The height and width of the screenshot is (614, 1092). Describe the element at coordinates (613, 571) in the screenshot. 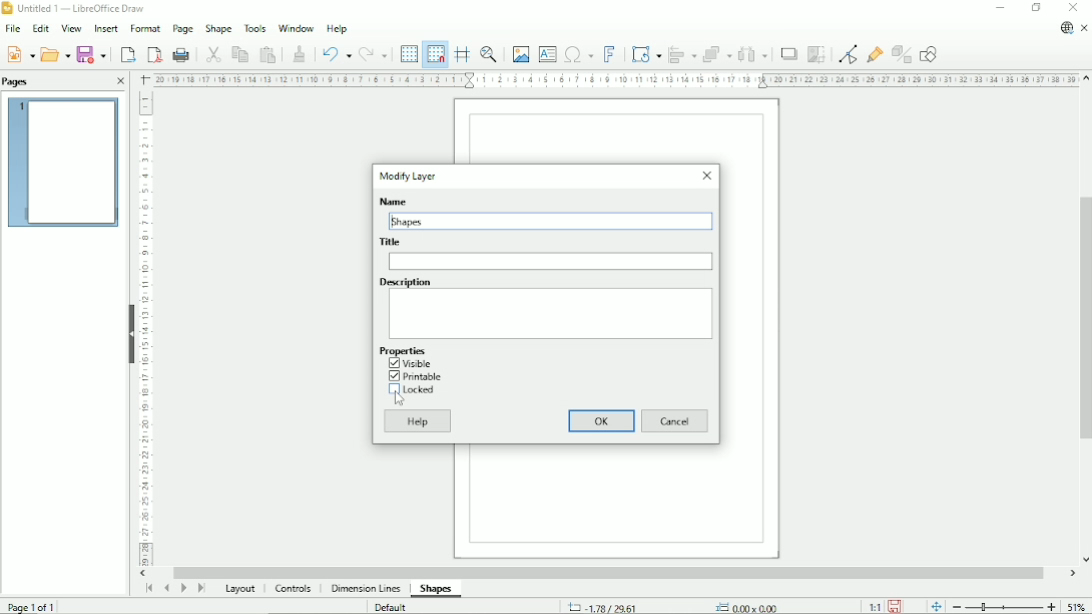

I see `Horizontal scrollbar` at that location.